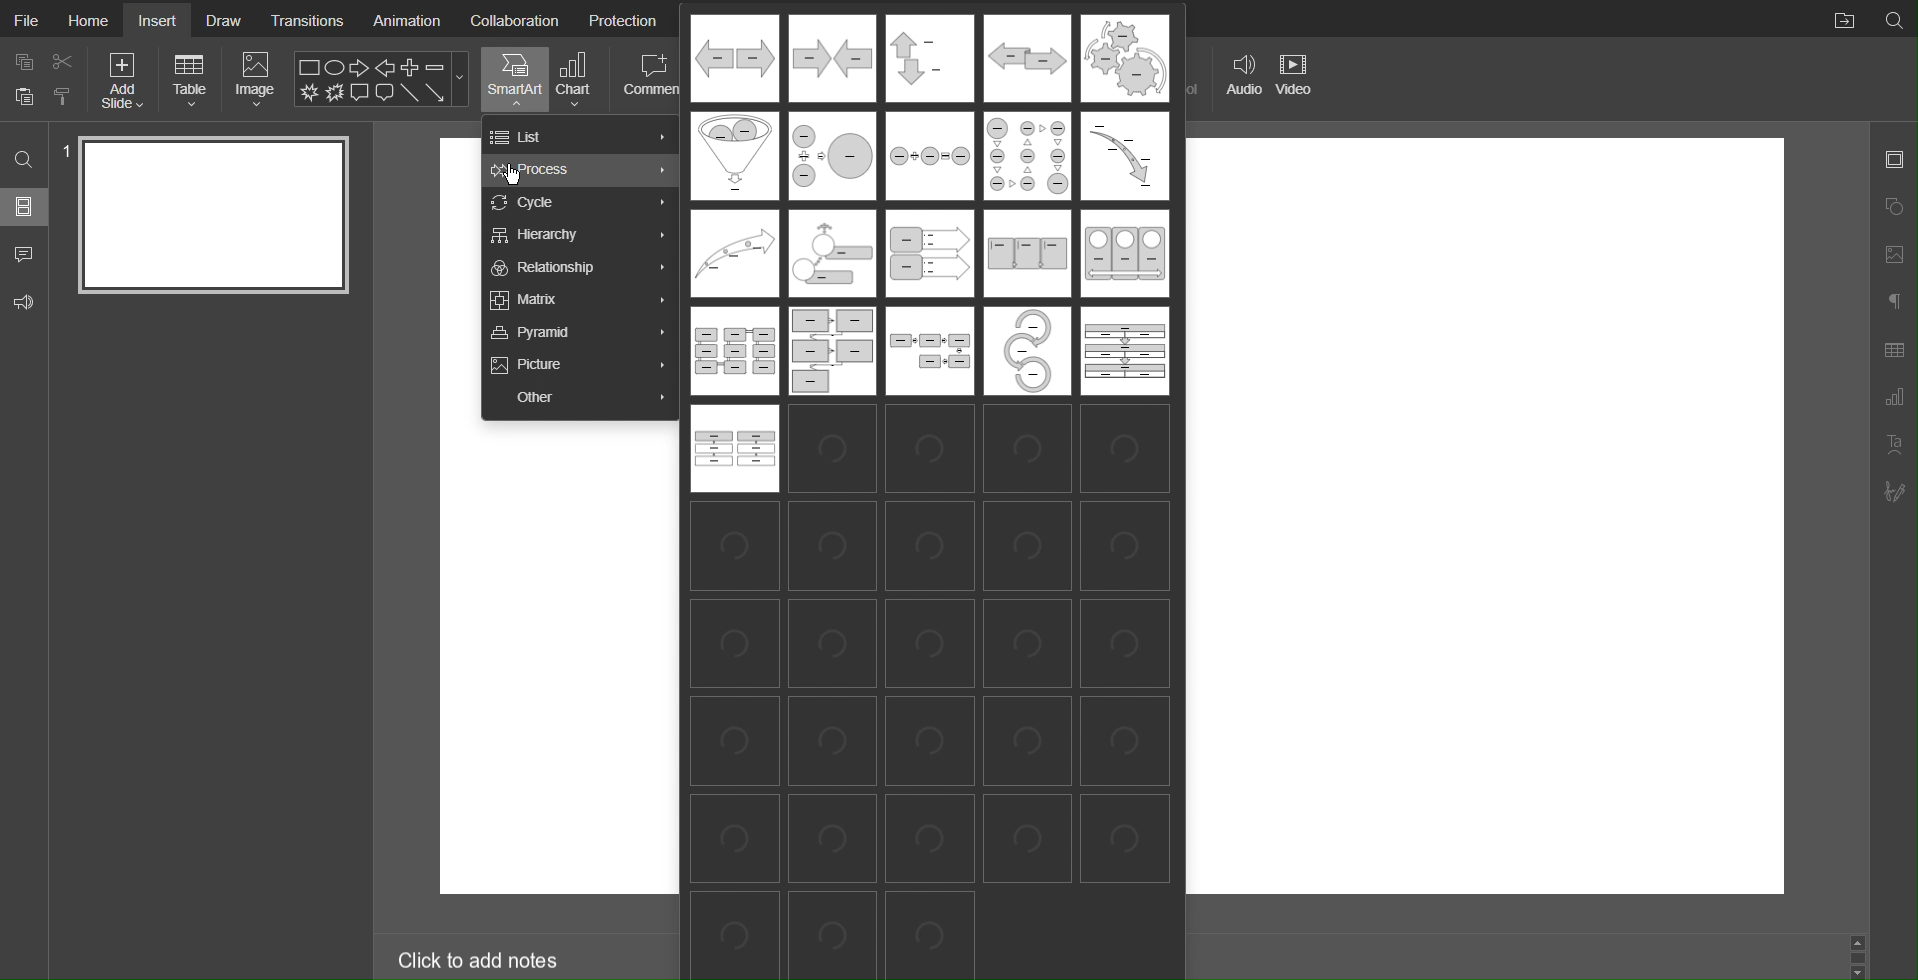 The image size is (1918, 980). I want to click on Cycle, so click(577, 203).